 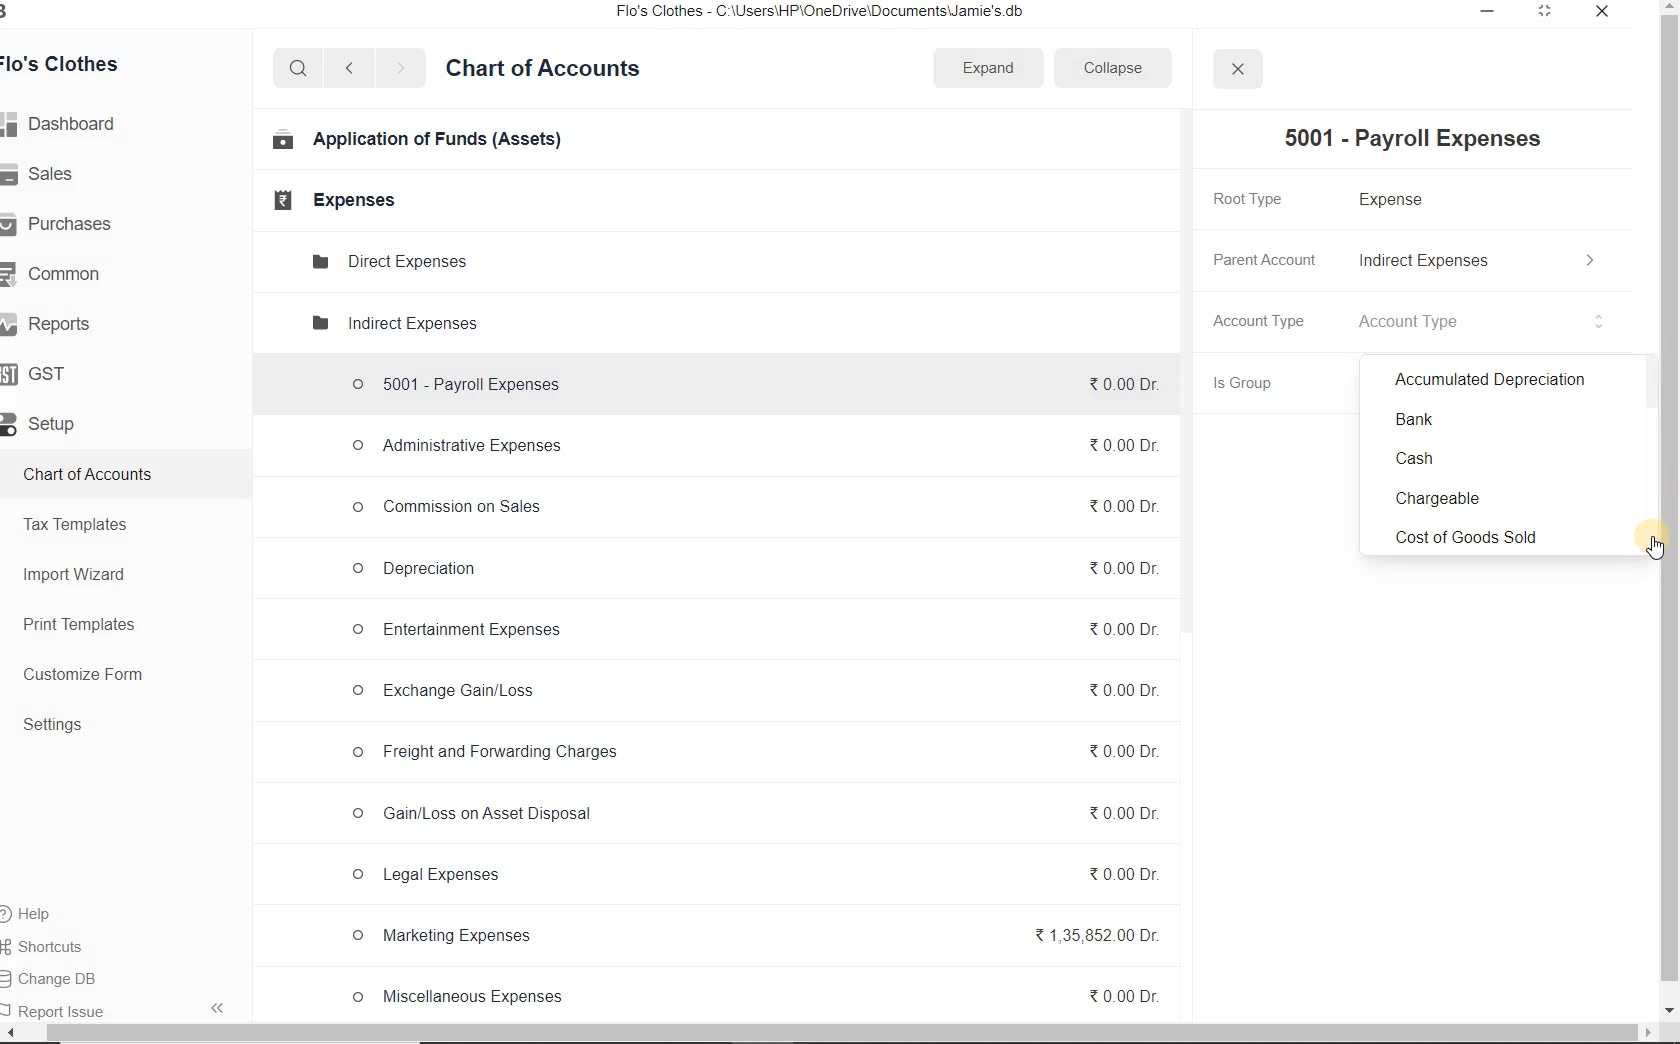 I want to click on Expand, so click(x=990, y=68).